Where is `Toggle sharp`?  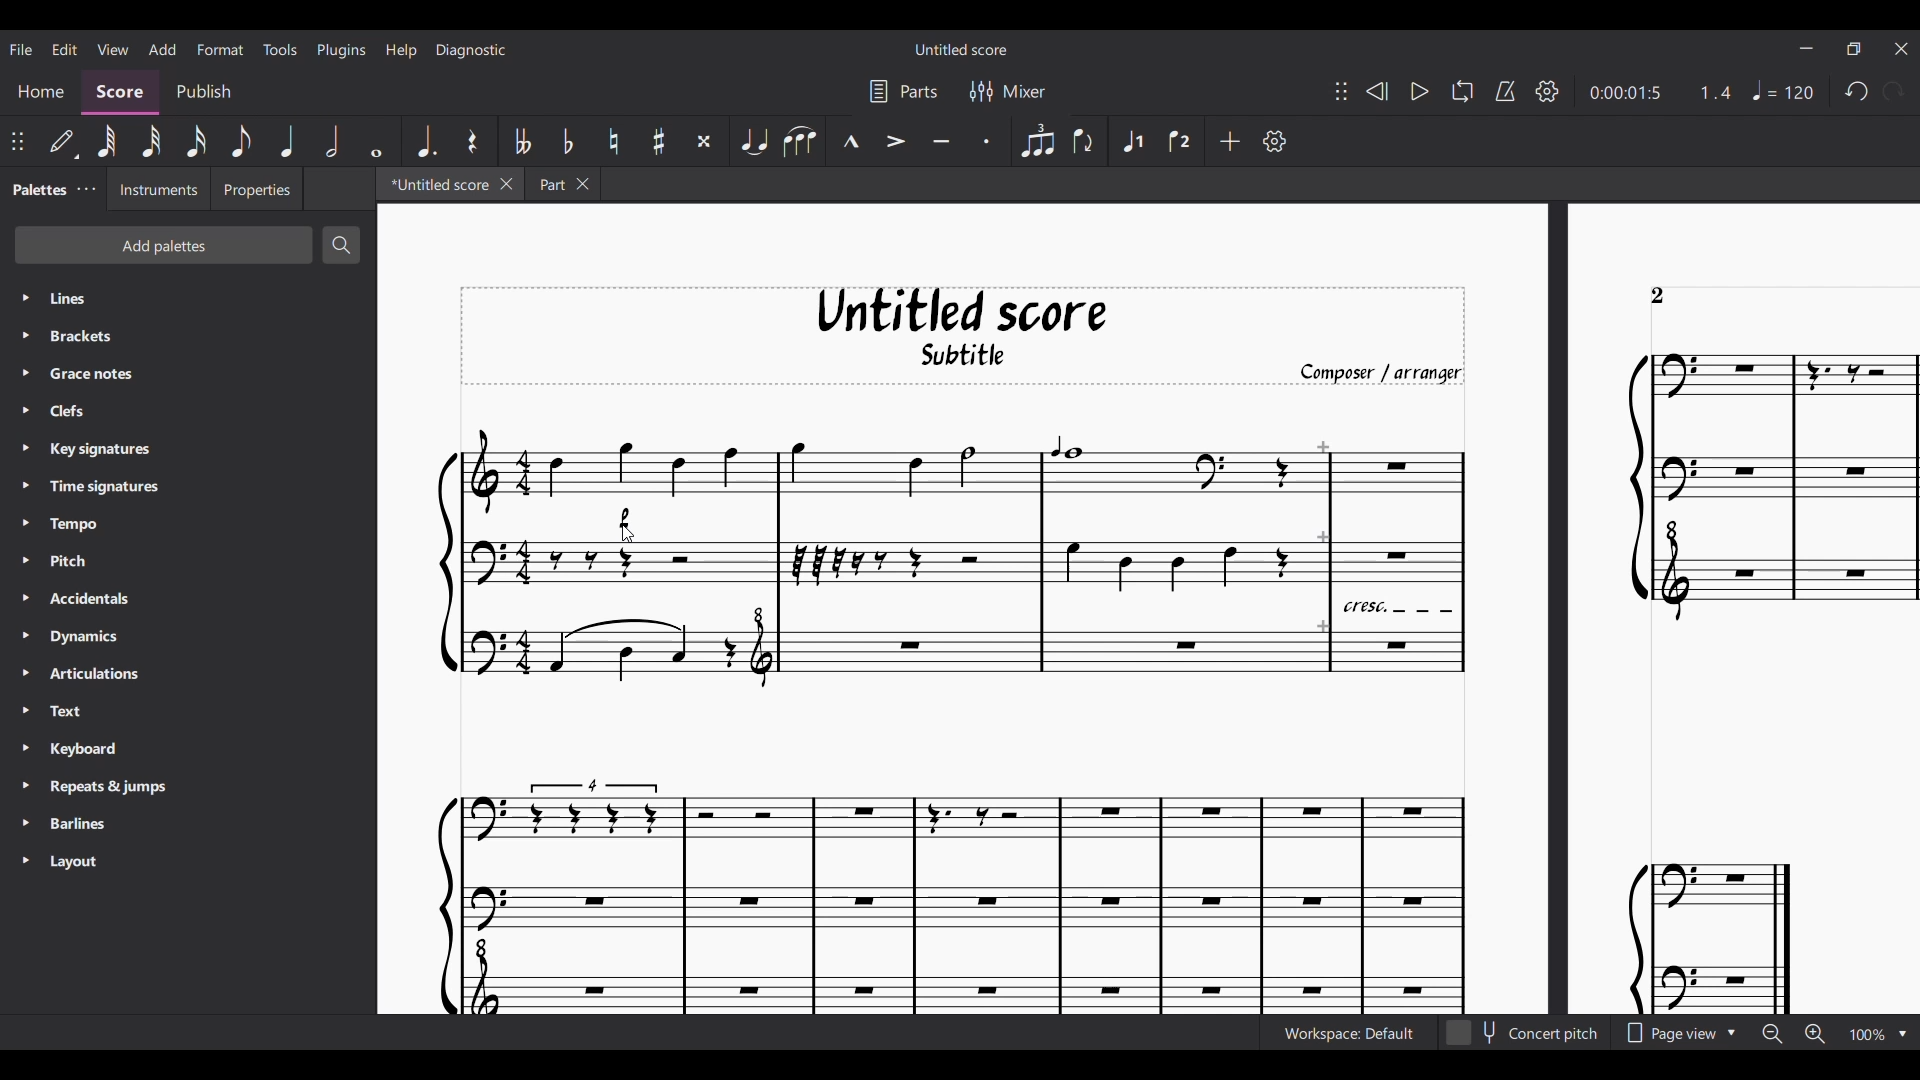
Toggle sharp is located at coordinates (659, 141).